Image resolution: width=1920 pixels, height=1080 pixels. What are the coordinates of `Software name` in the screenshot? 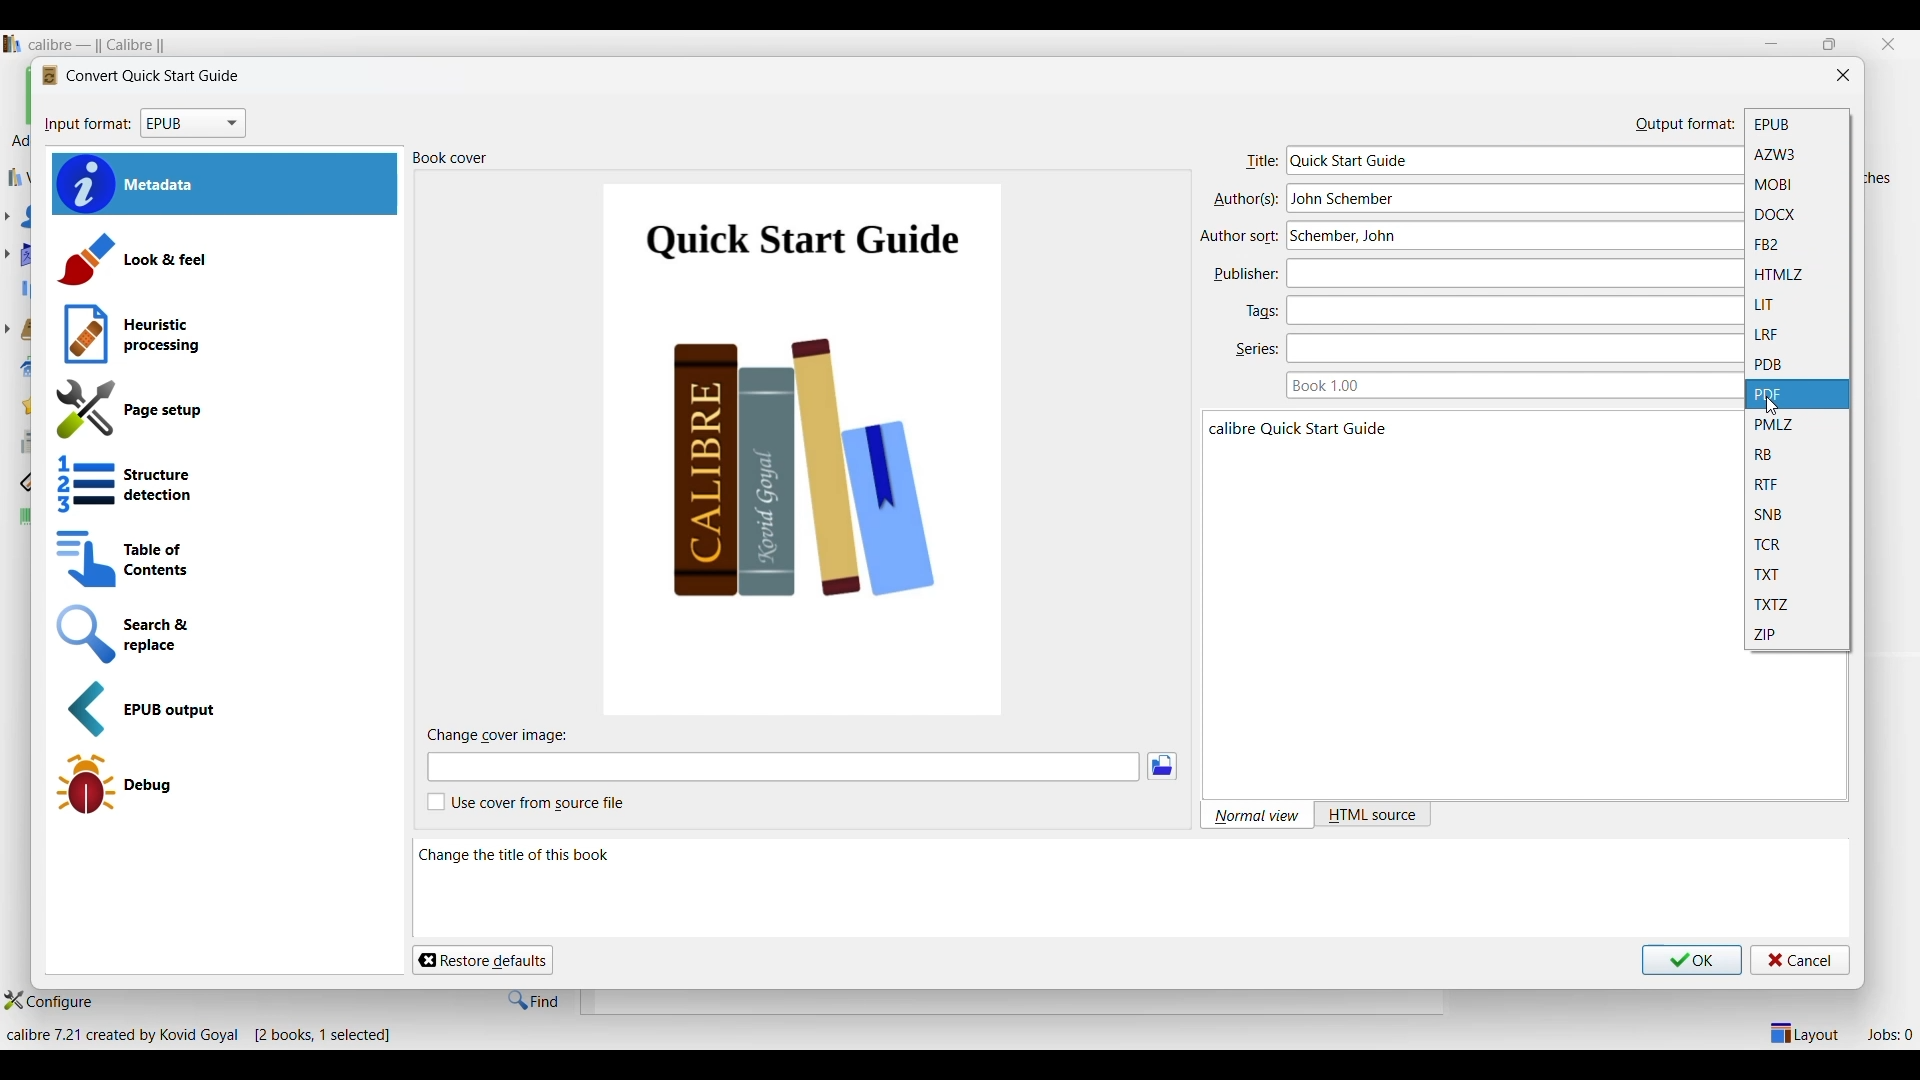 It's located at (103, 45).